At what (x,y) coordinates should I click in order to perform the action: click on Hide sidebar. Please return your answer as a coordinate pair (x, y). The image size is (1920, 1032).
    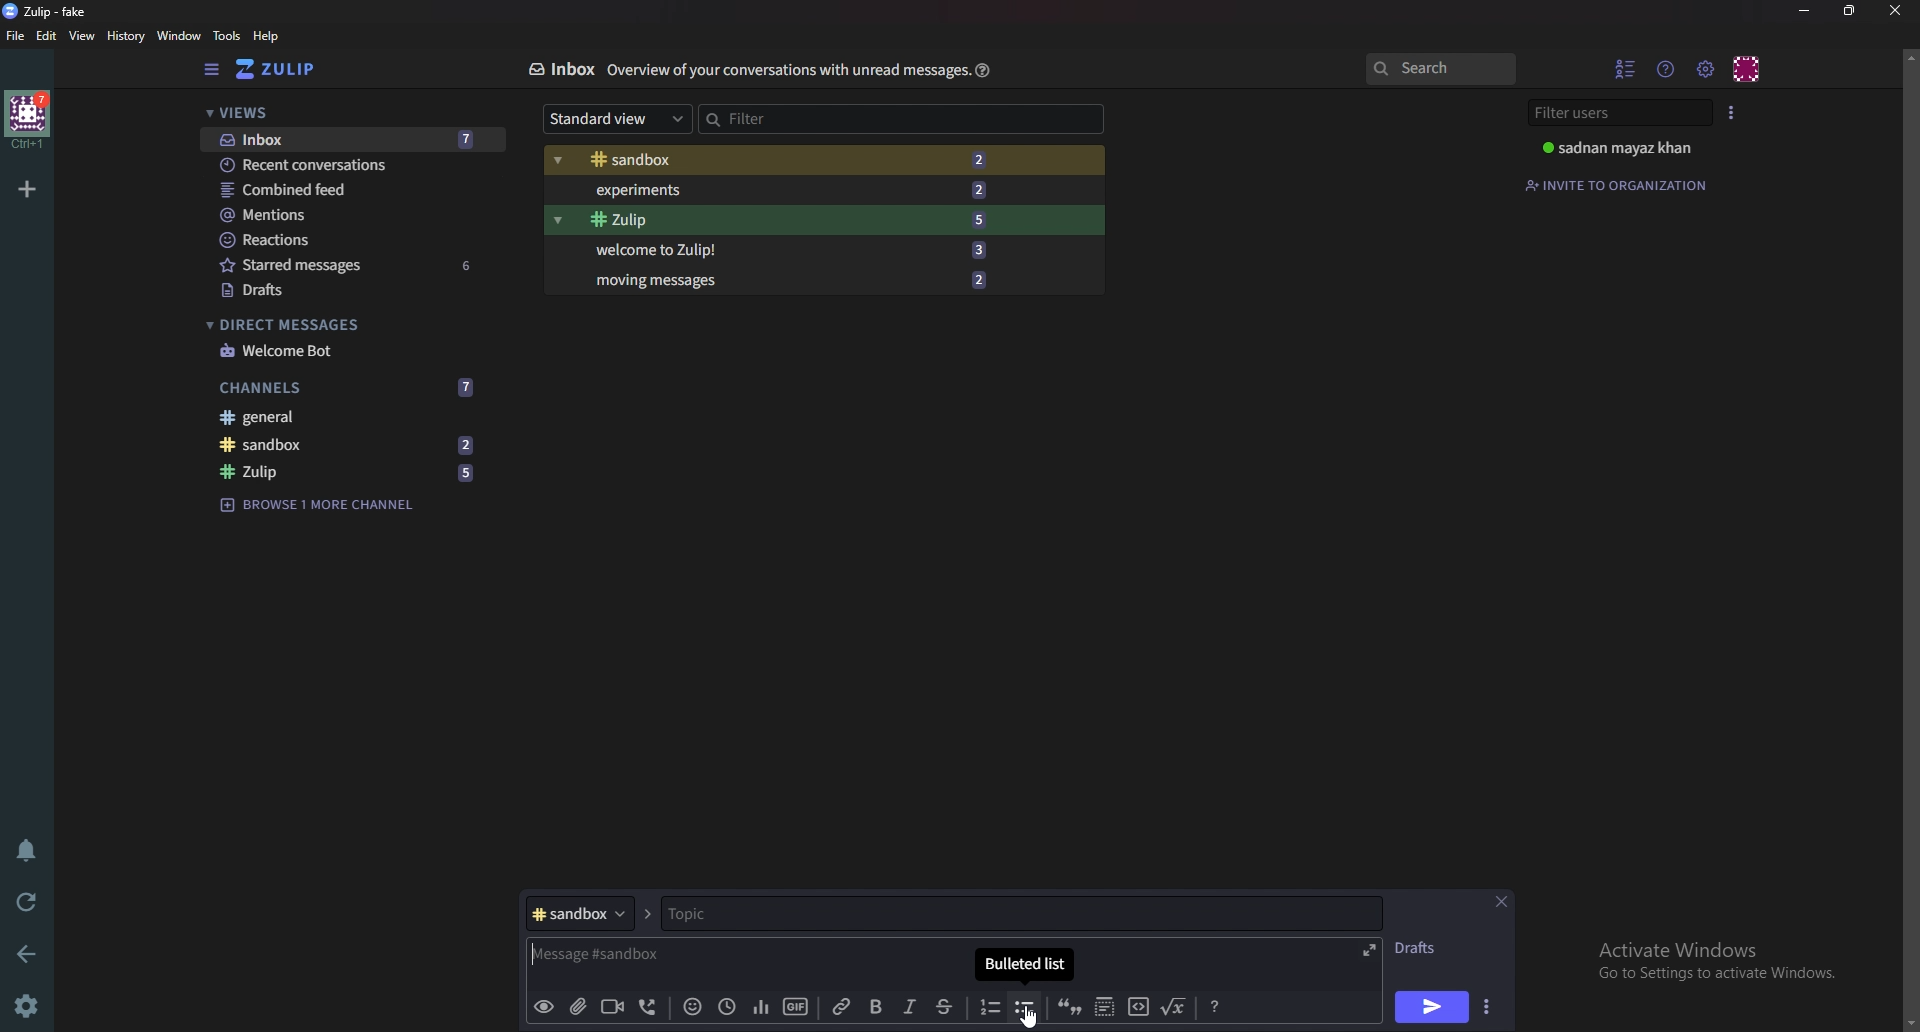
    Looking at the image, I should click on (214, 69).